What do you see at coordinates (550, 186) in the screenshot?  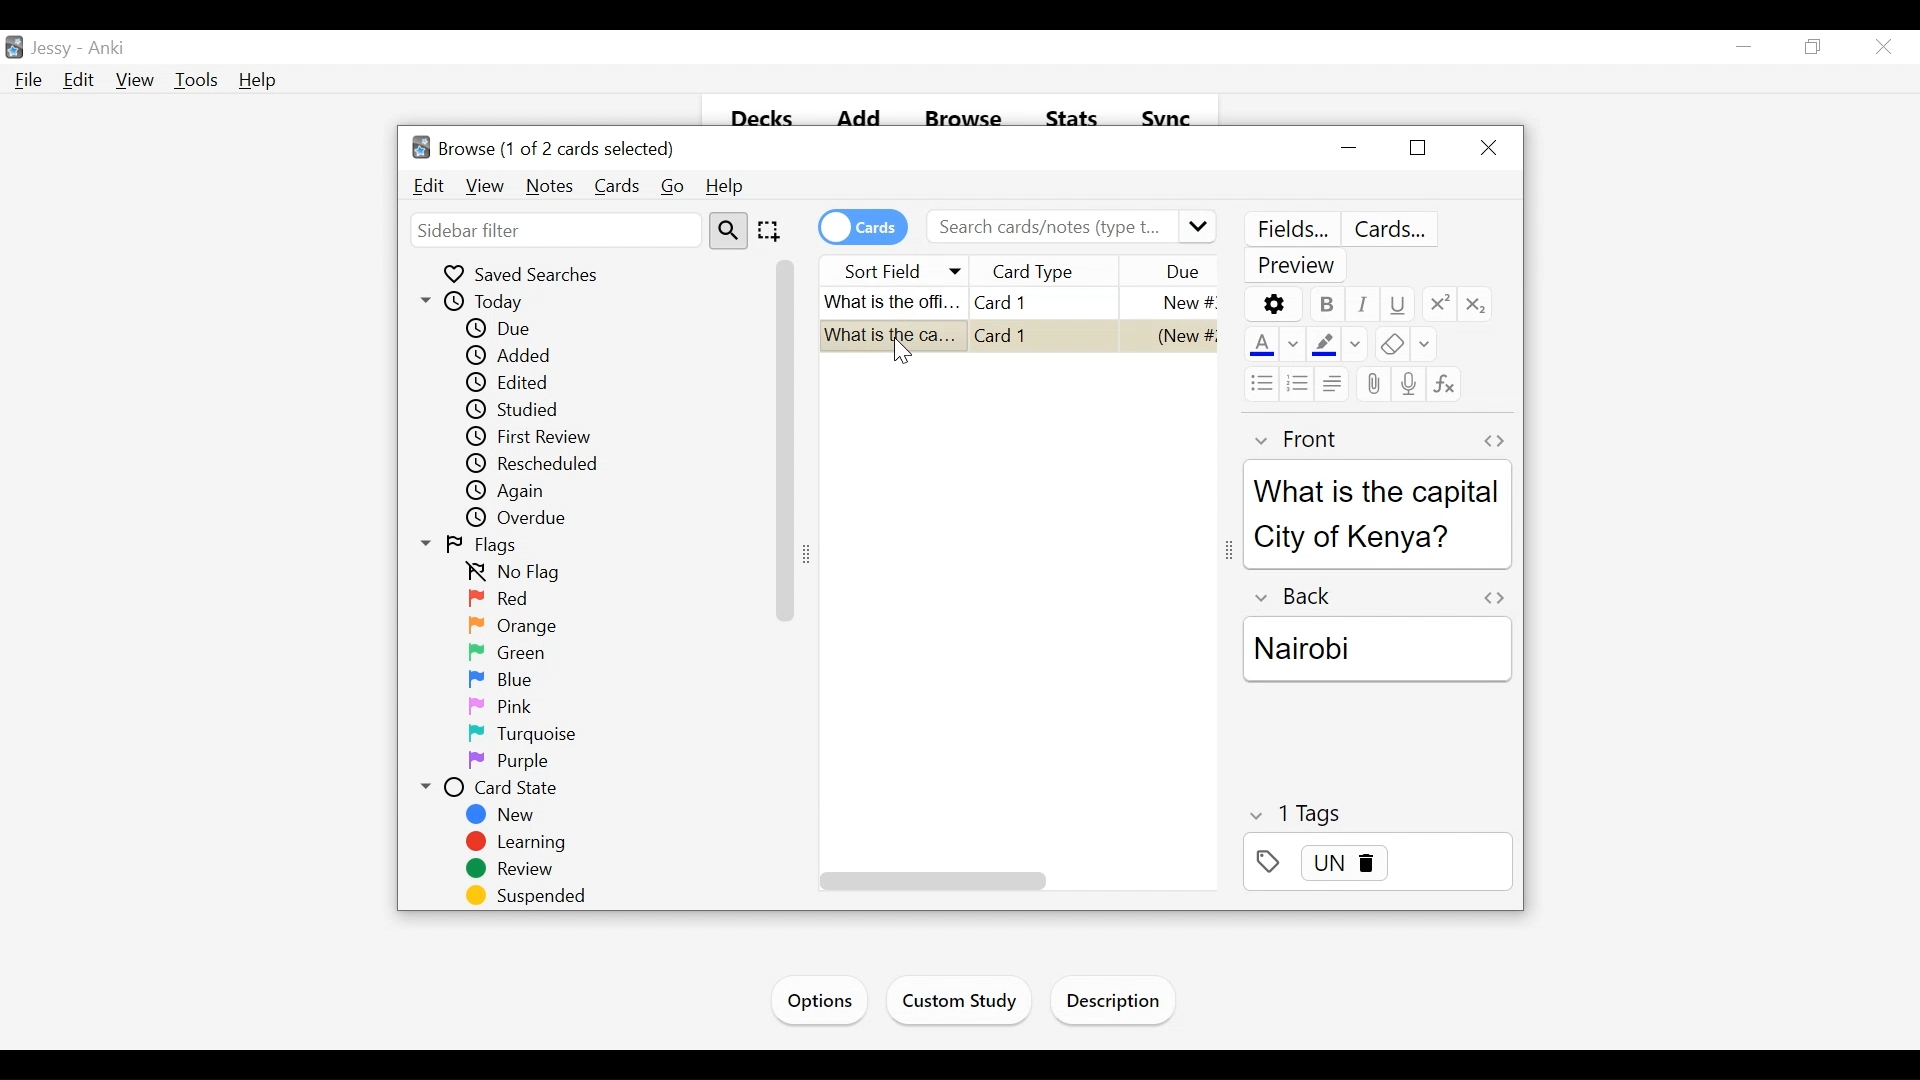 I see `Notes` at bounding box center [550, 186].